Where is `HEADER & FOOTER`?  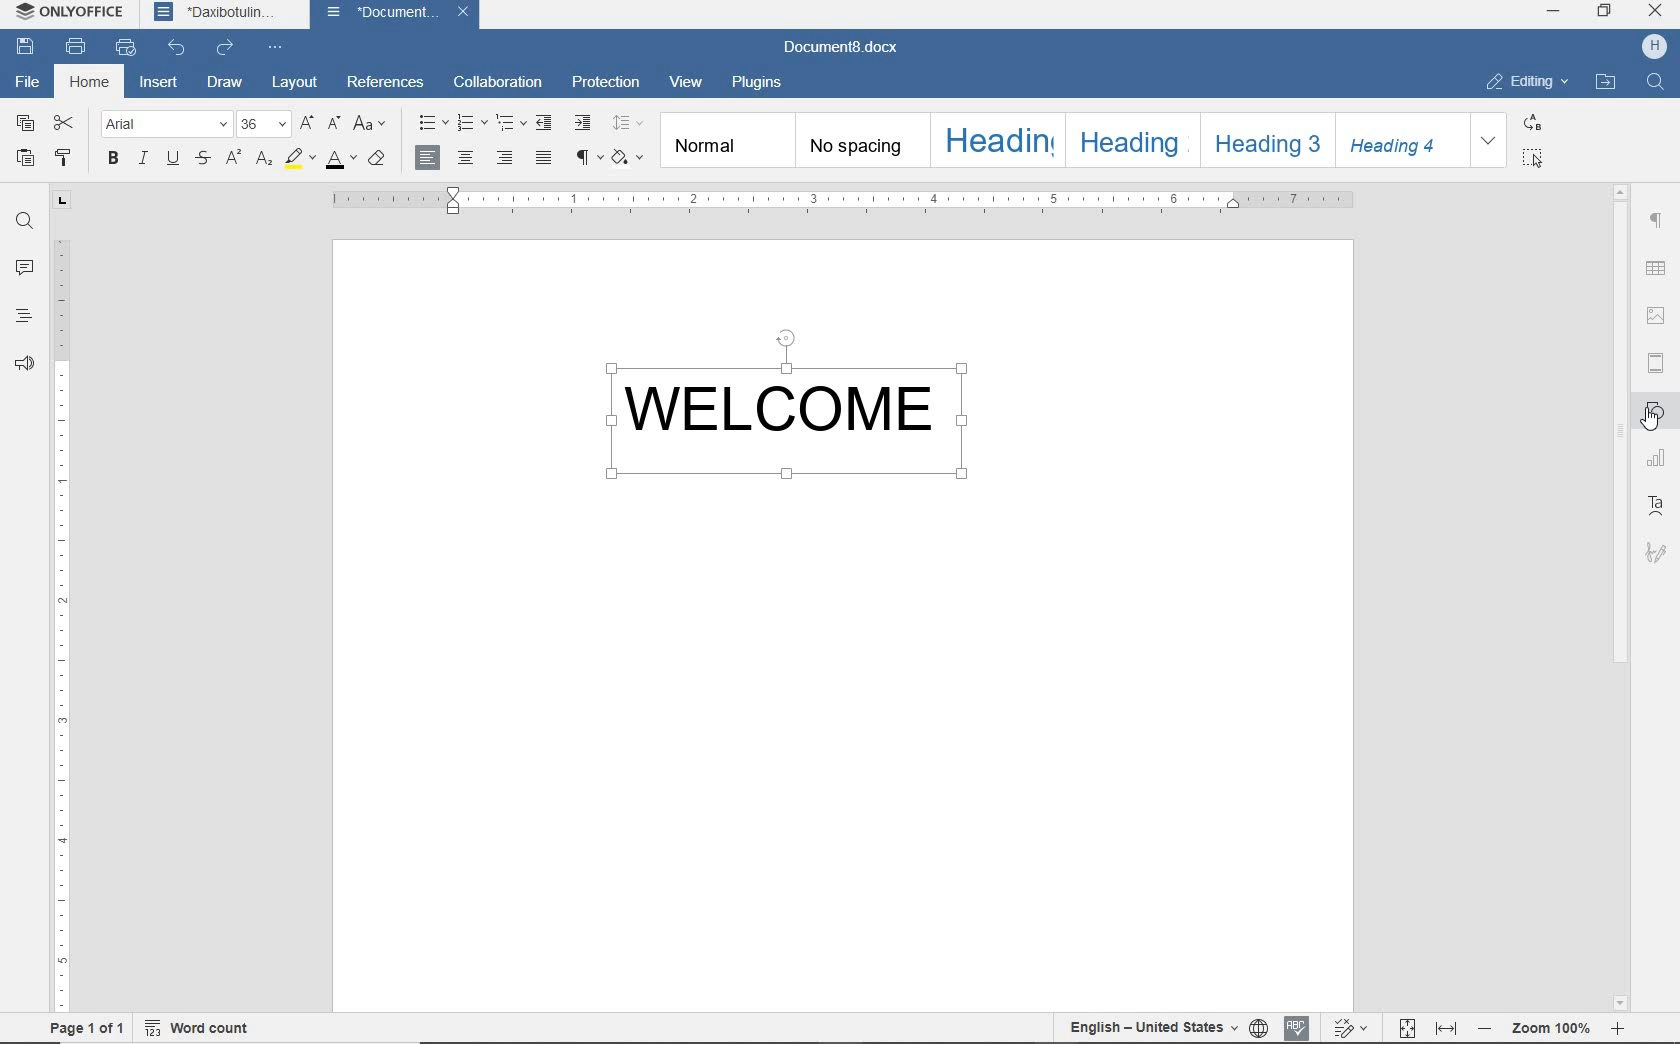
HEADER & FOOTER is located at coordinates (1658, 363).